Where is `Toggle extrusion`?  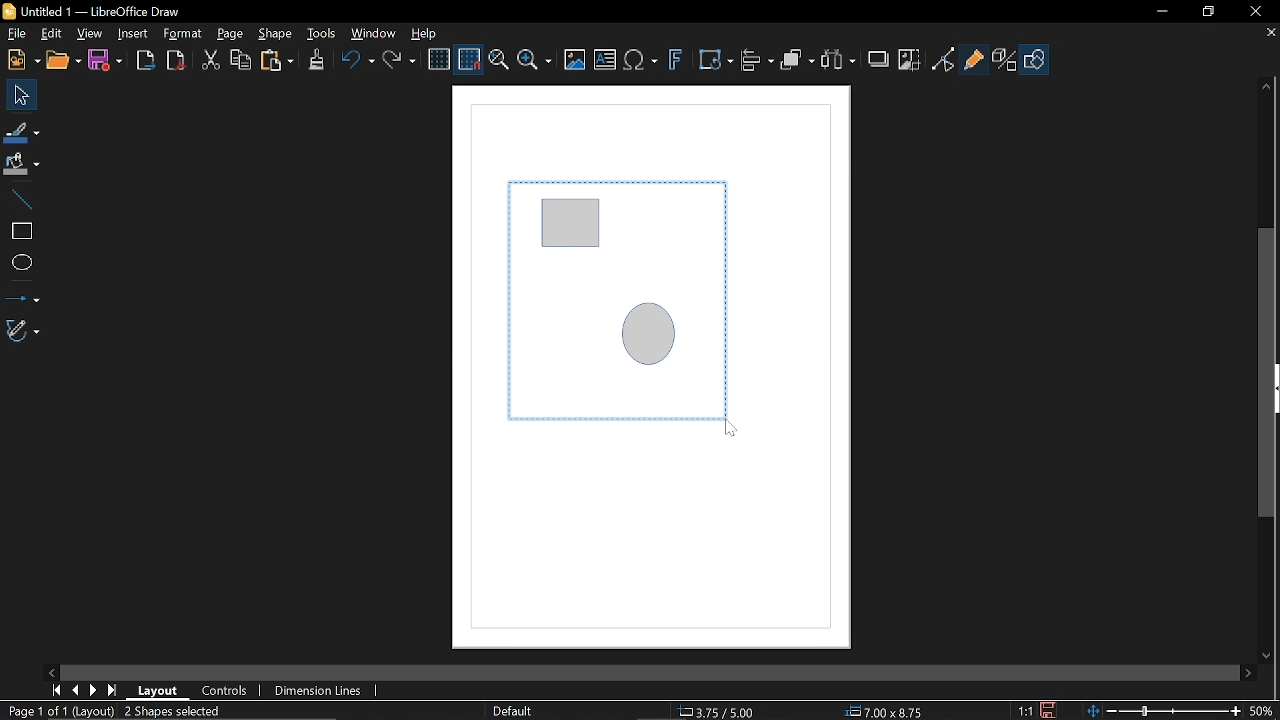
Toggle extrusion is located at coordinates (1003, 59).